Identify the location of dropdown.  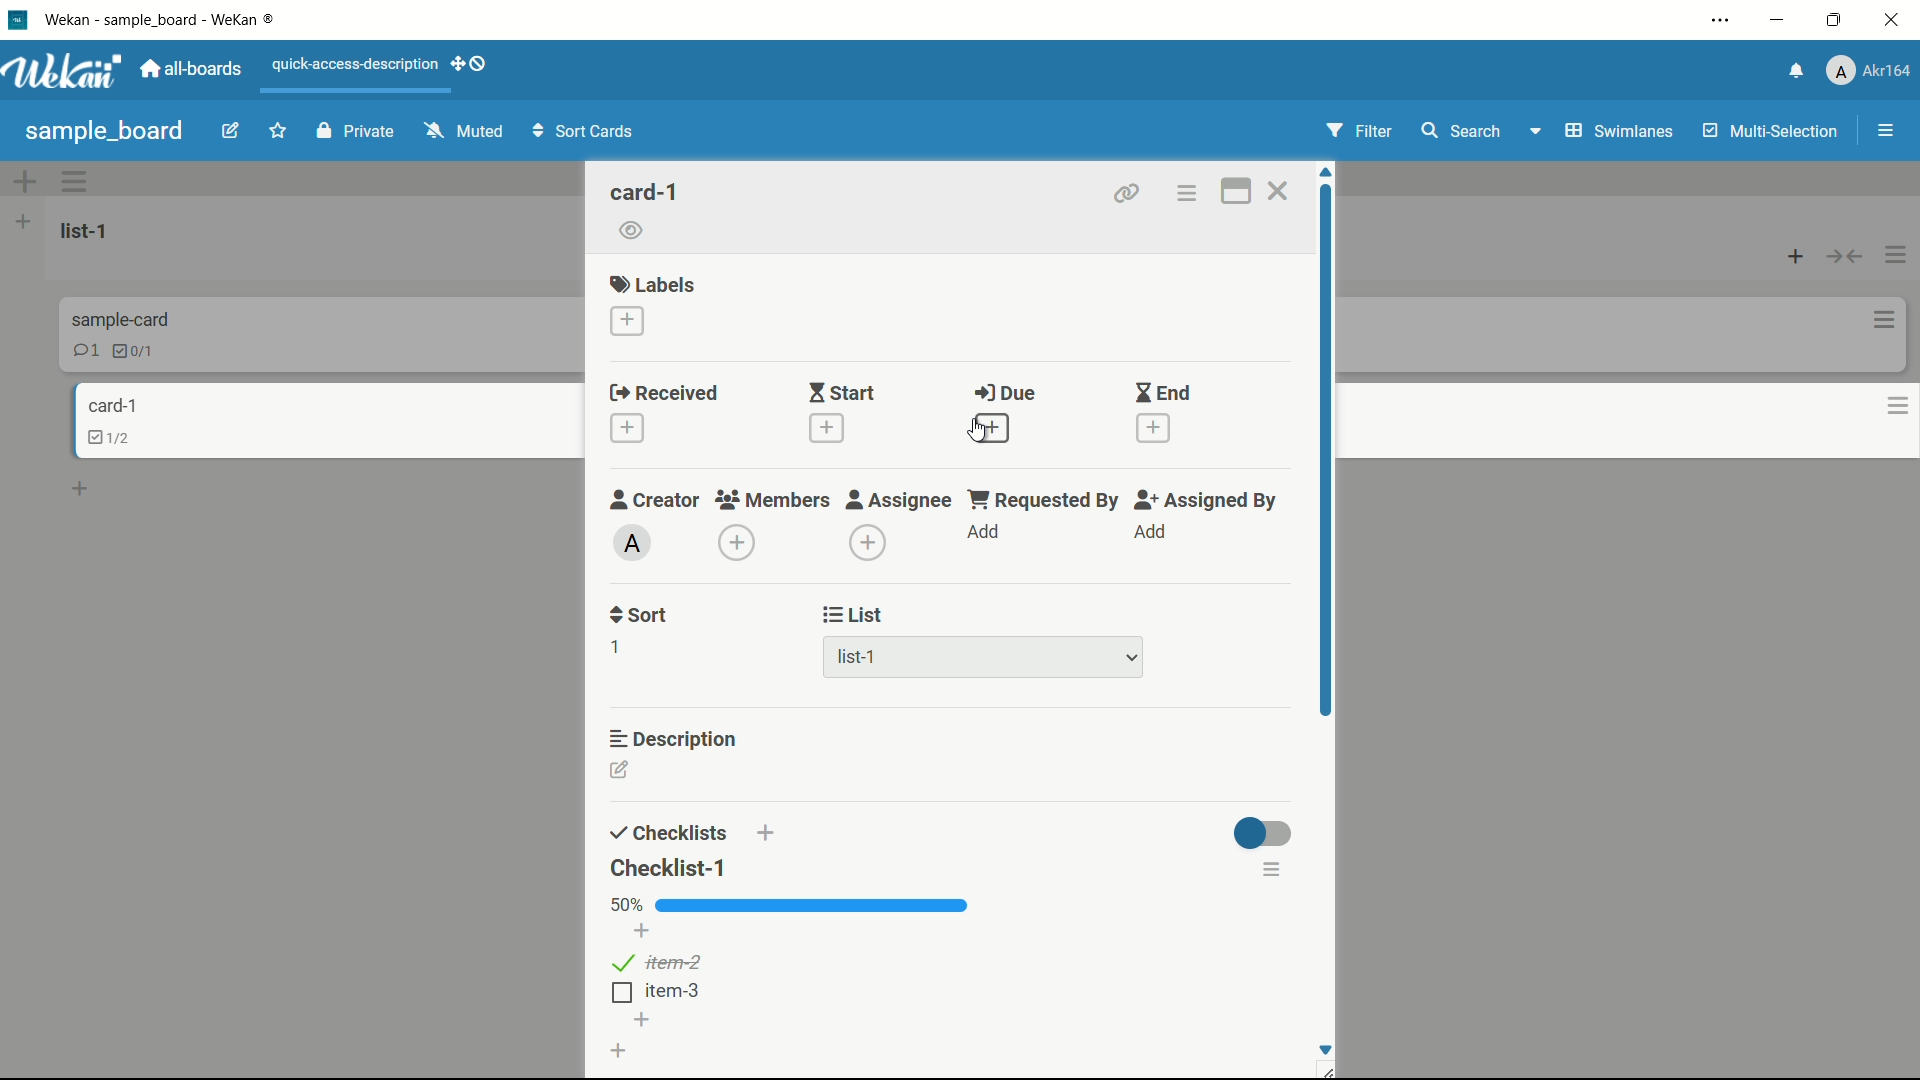
(1131, 659).